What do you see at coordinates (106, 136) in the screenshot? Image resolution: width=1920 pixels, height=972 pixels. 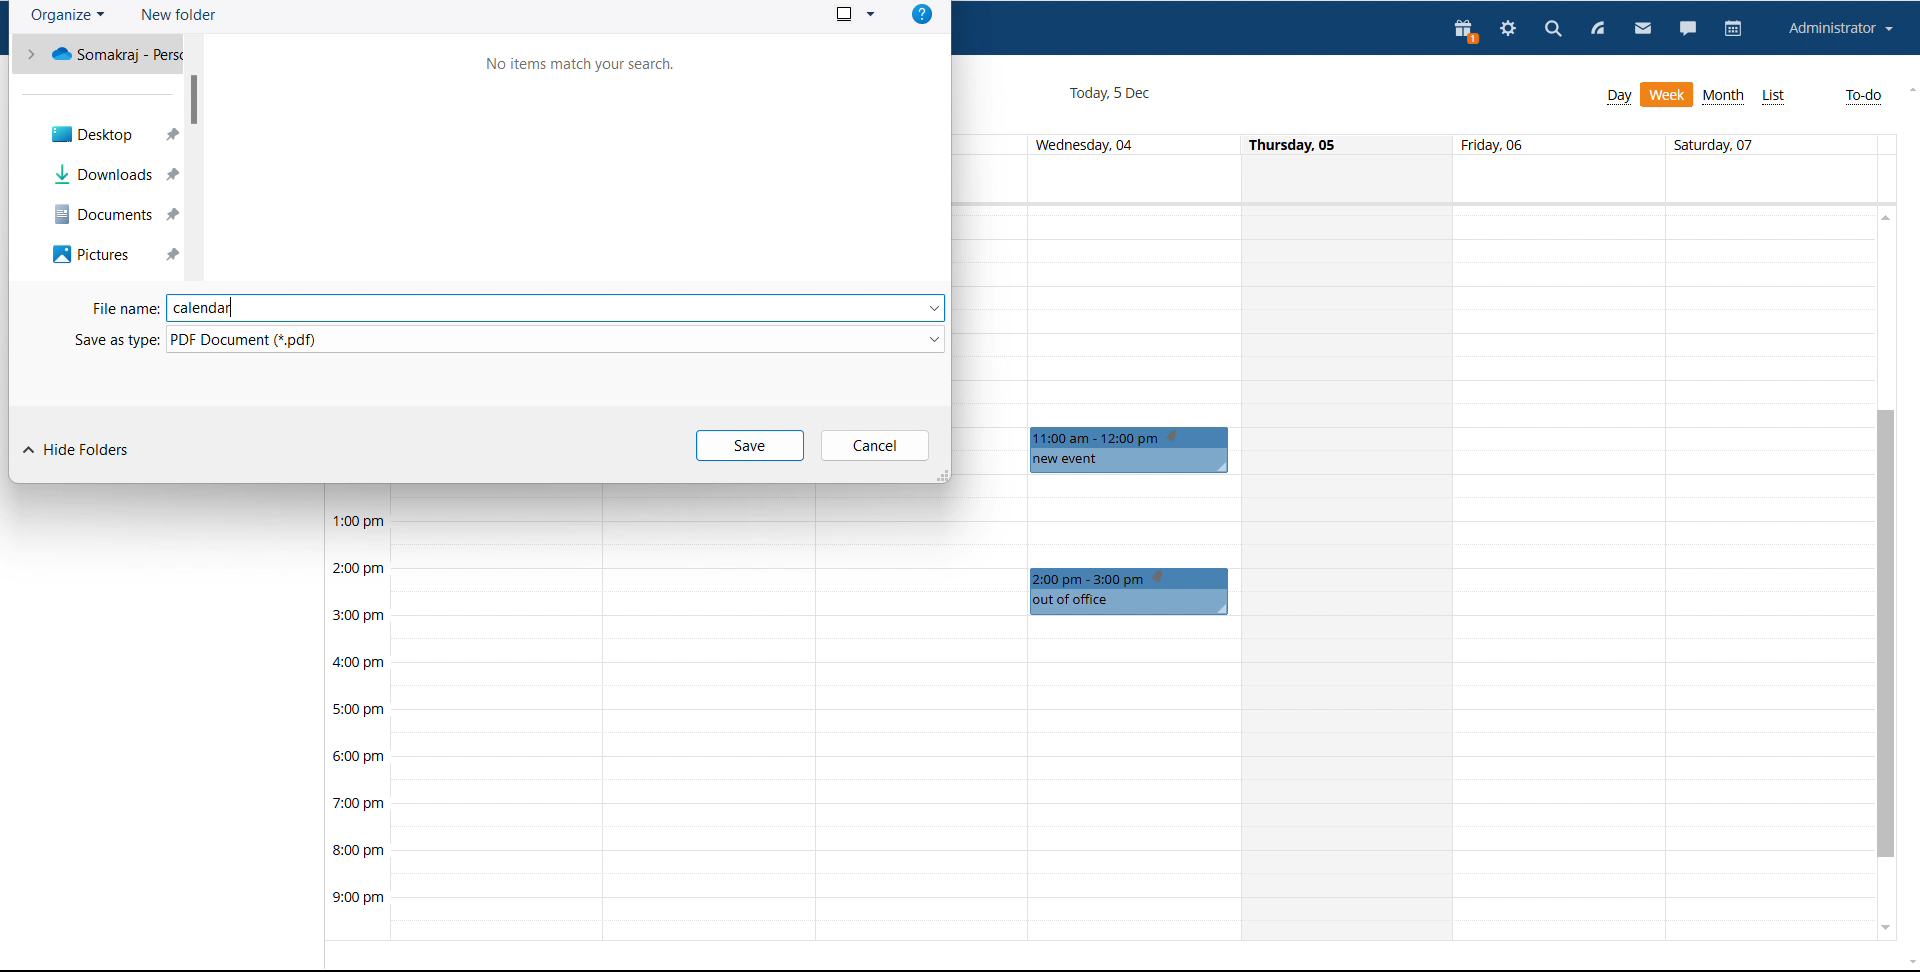 I see `` at bounding box center [106, 136].